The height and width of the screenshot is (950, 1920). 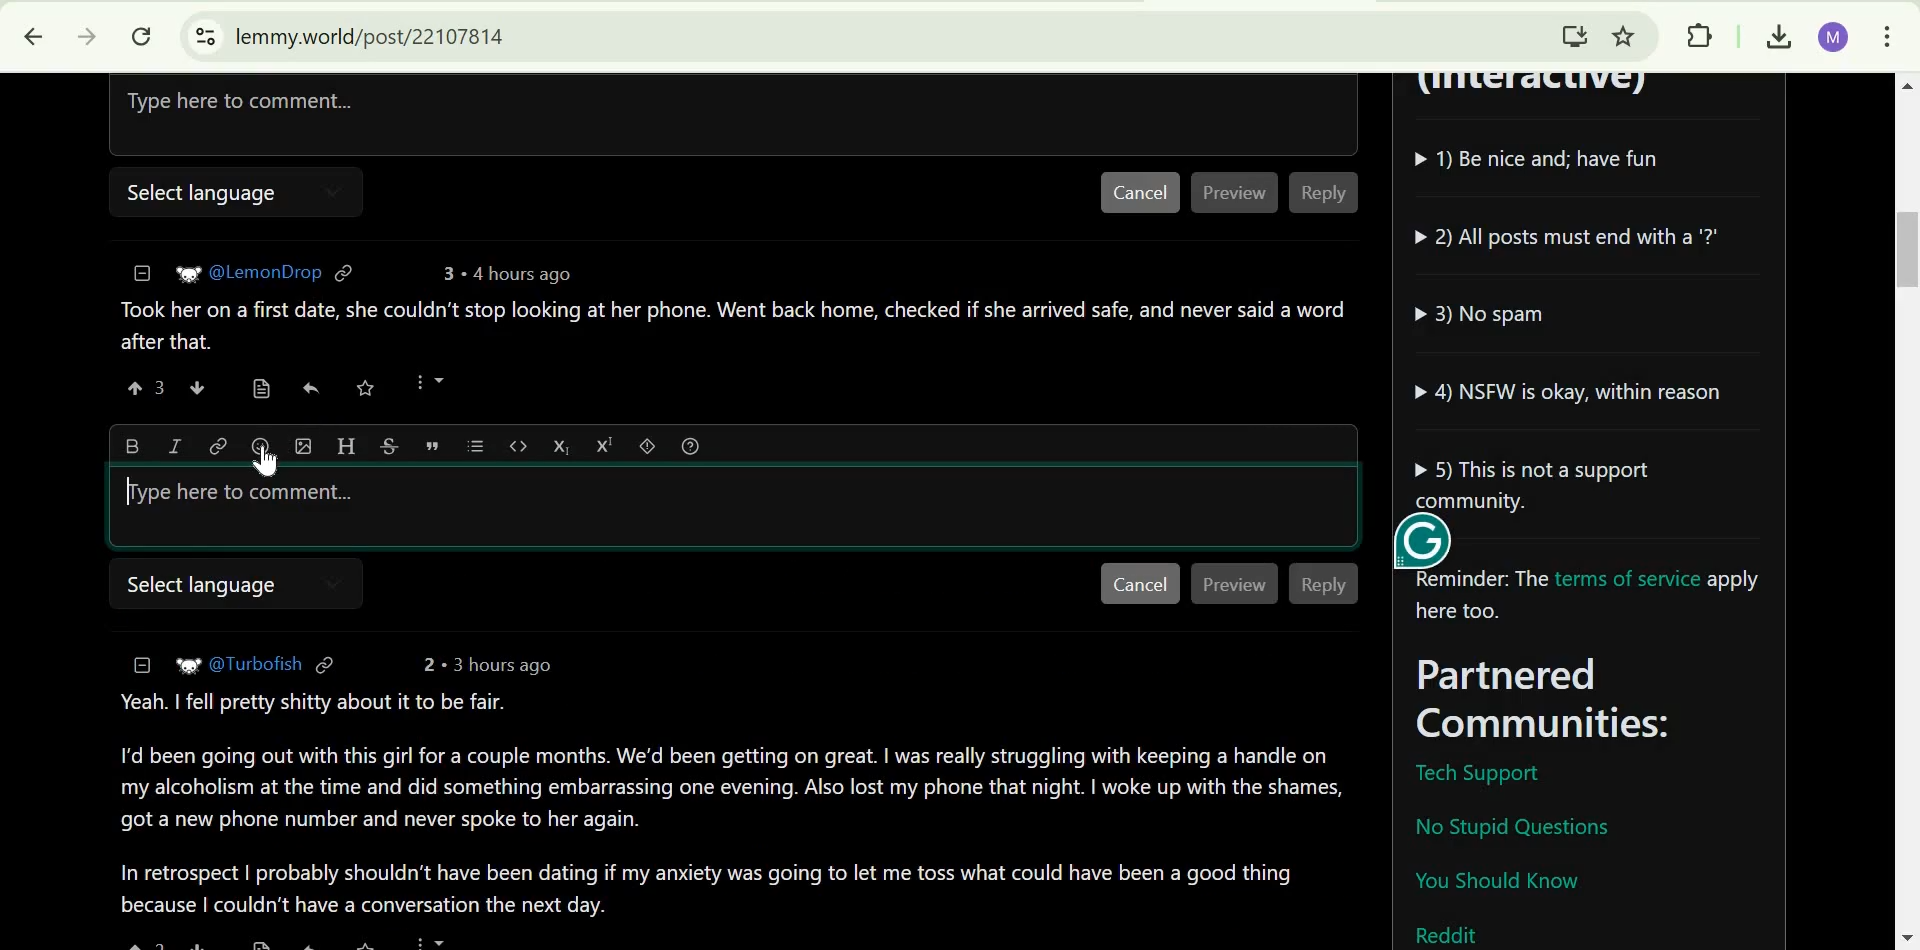 I want to click on downvote, so click(x=196, y=388).